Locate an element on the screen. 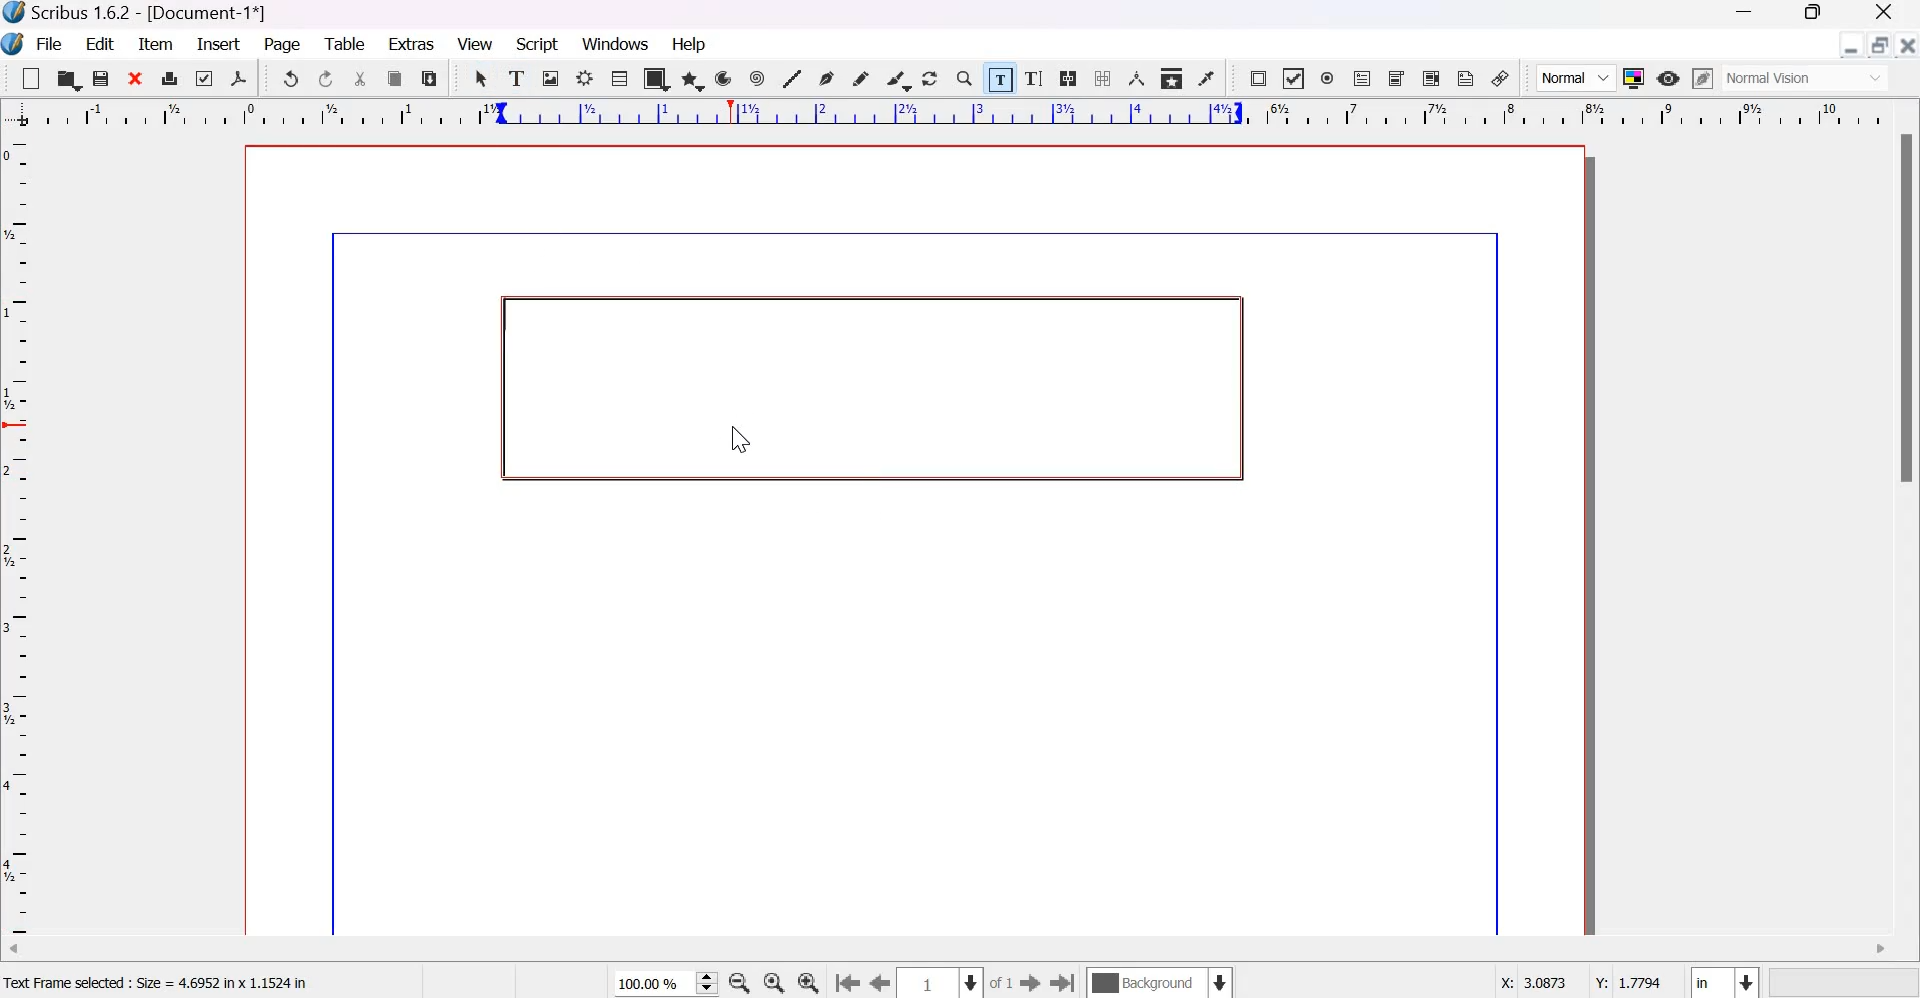 This screenshot has height=998, width=1920. Select the current layer is located at coordinates (1158, 982).